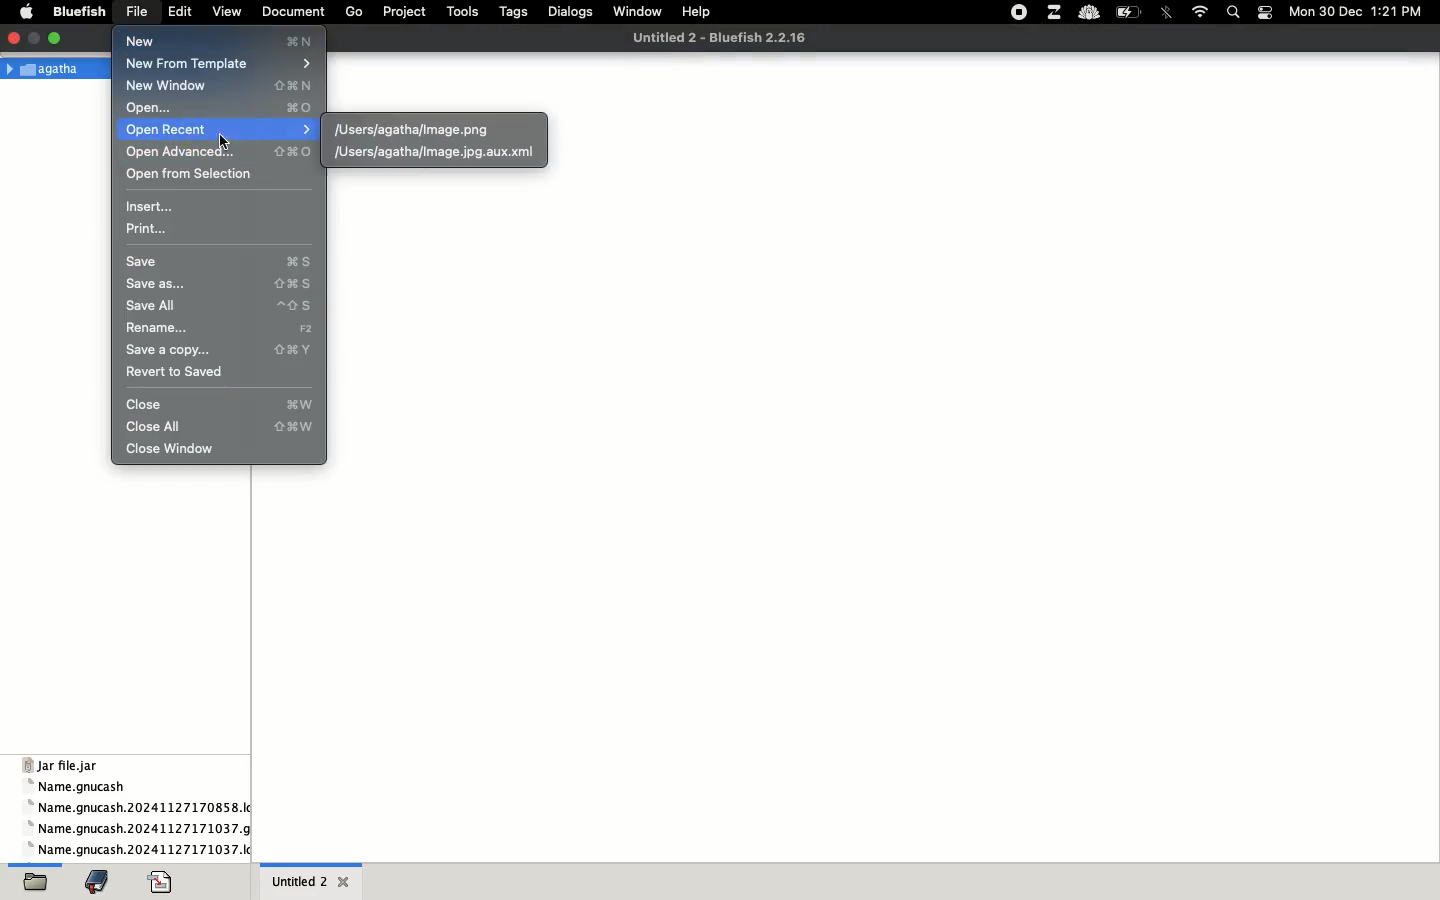 This screenshot has height=900, width=1440. Describe the element at coordinates (206, 175) in the screenshot. I see `open from selection` at that location.